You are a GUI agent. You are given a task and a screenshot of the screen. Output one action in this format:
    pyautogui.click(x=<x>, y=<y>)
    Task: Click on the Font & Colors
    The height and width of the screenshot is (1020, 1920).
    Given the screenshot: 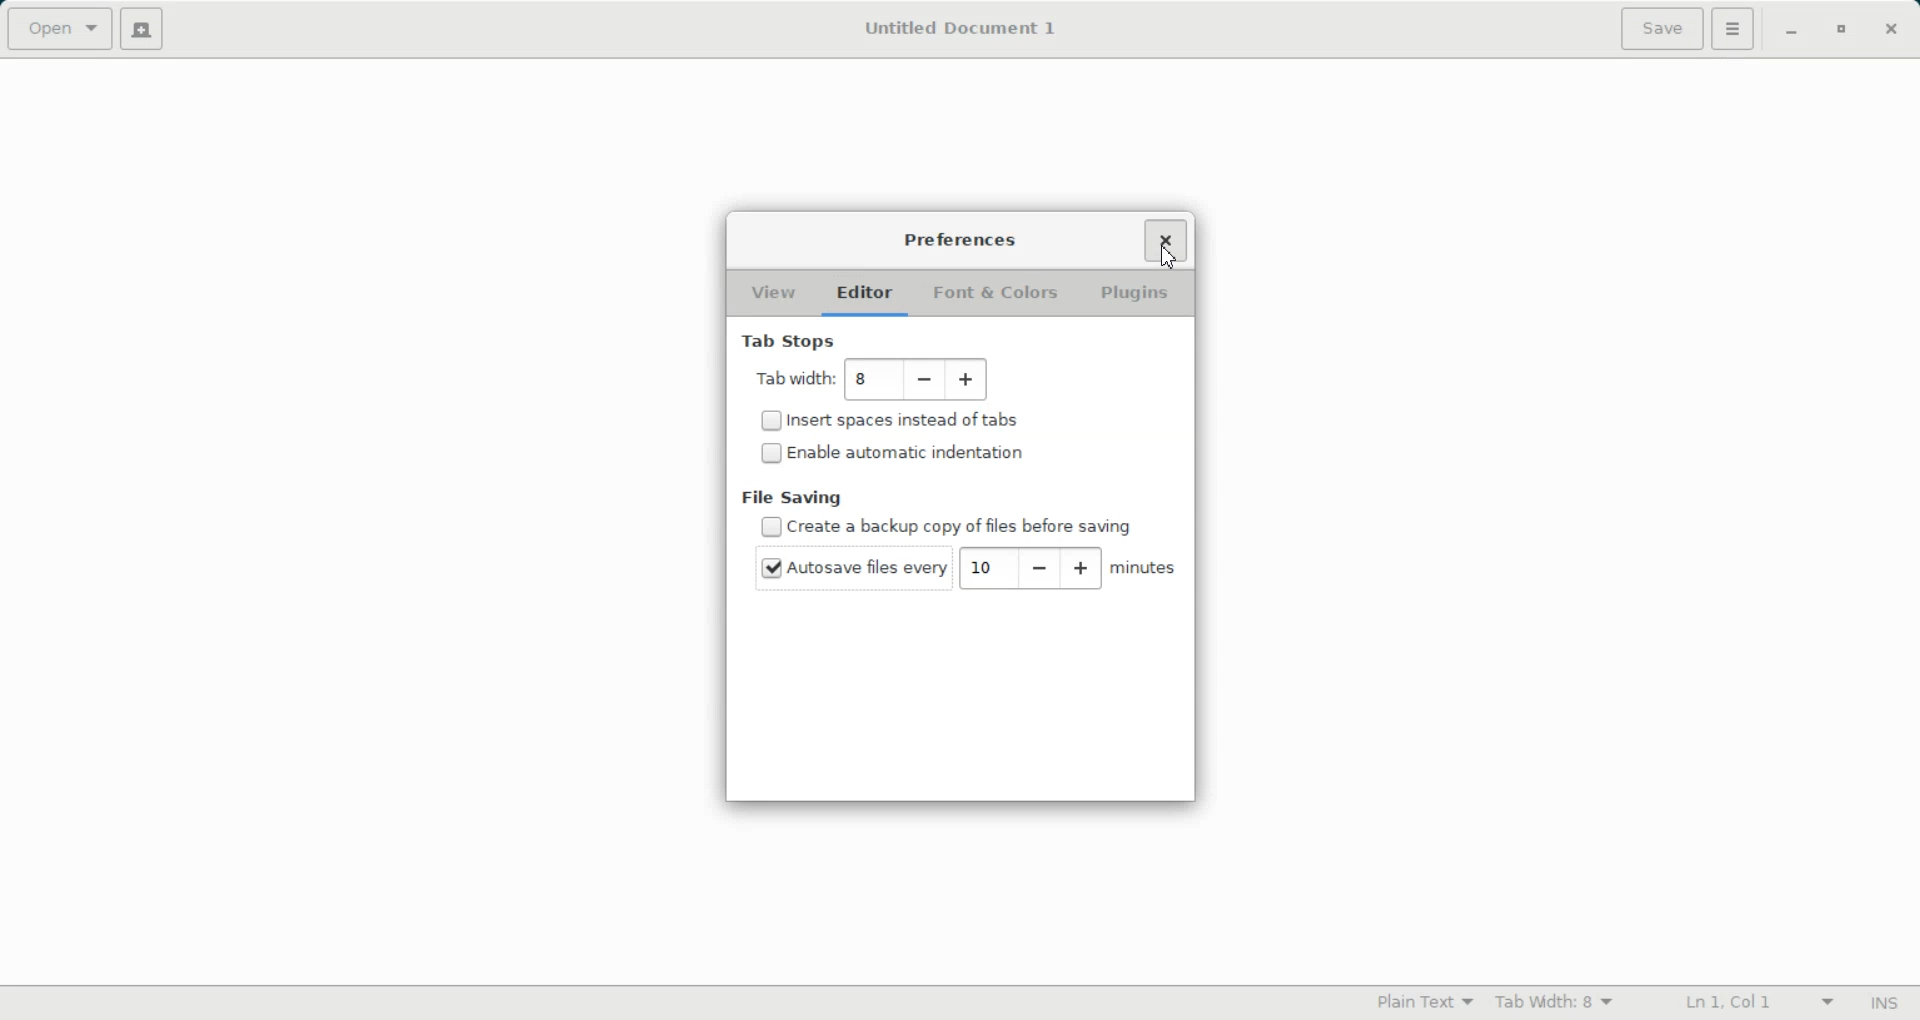 What is the action you would take?
    pyautogui.click(x=993, y=295)
    